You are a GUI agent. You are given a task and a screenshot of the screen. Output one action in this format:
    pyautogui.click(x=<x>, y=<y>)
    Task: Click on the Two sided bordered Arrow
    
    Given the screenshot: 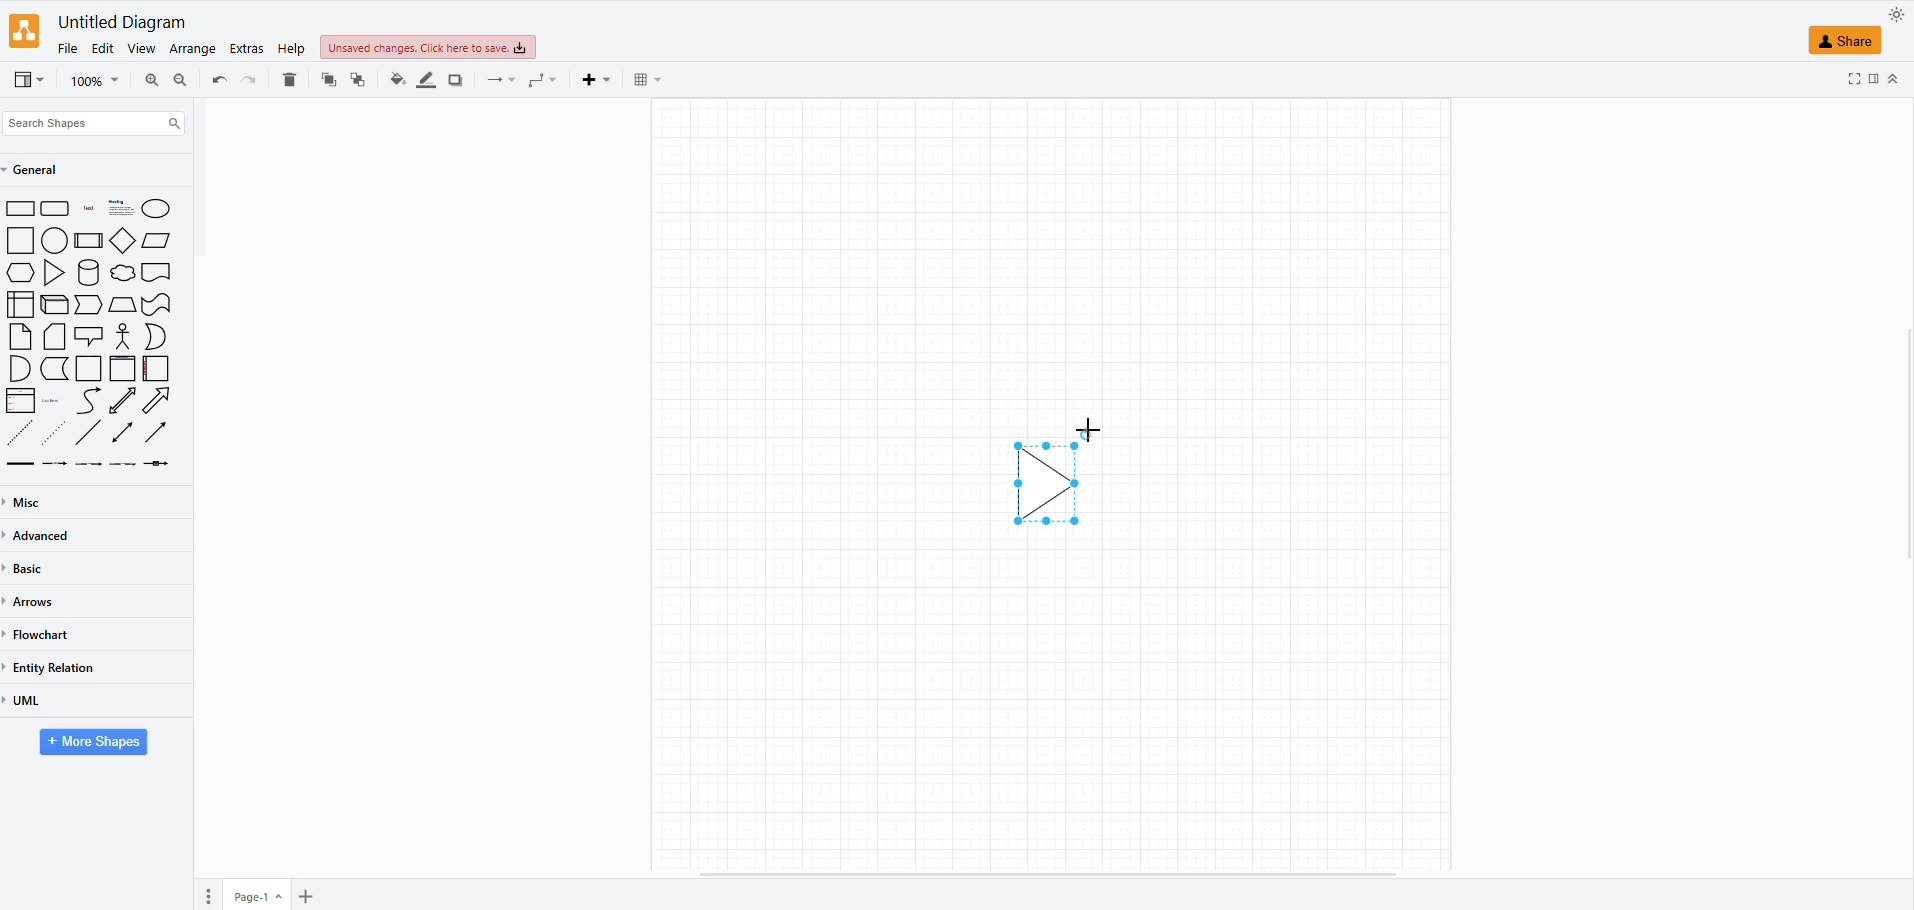 What is the action you would take?
    pyautogui.click(x=122, y=400)
    